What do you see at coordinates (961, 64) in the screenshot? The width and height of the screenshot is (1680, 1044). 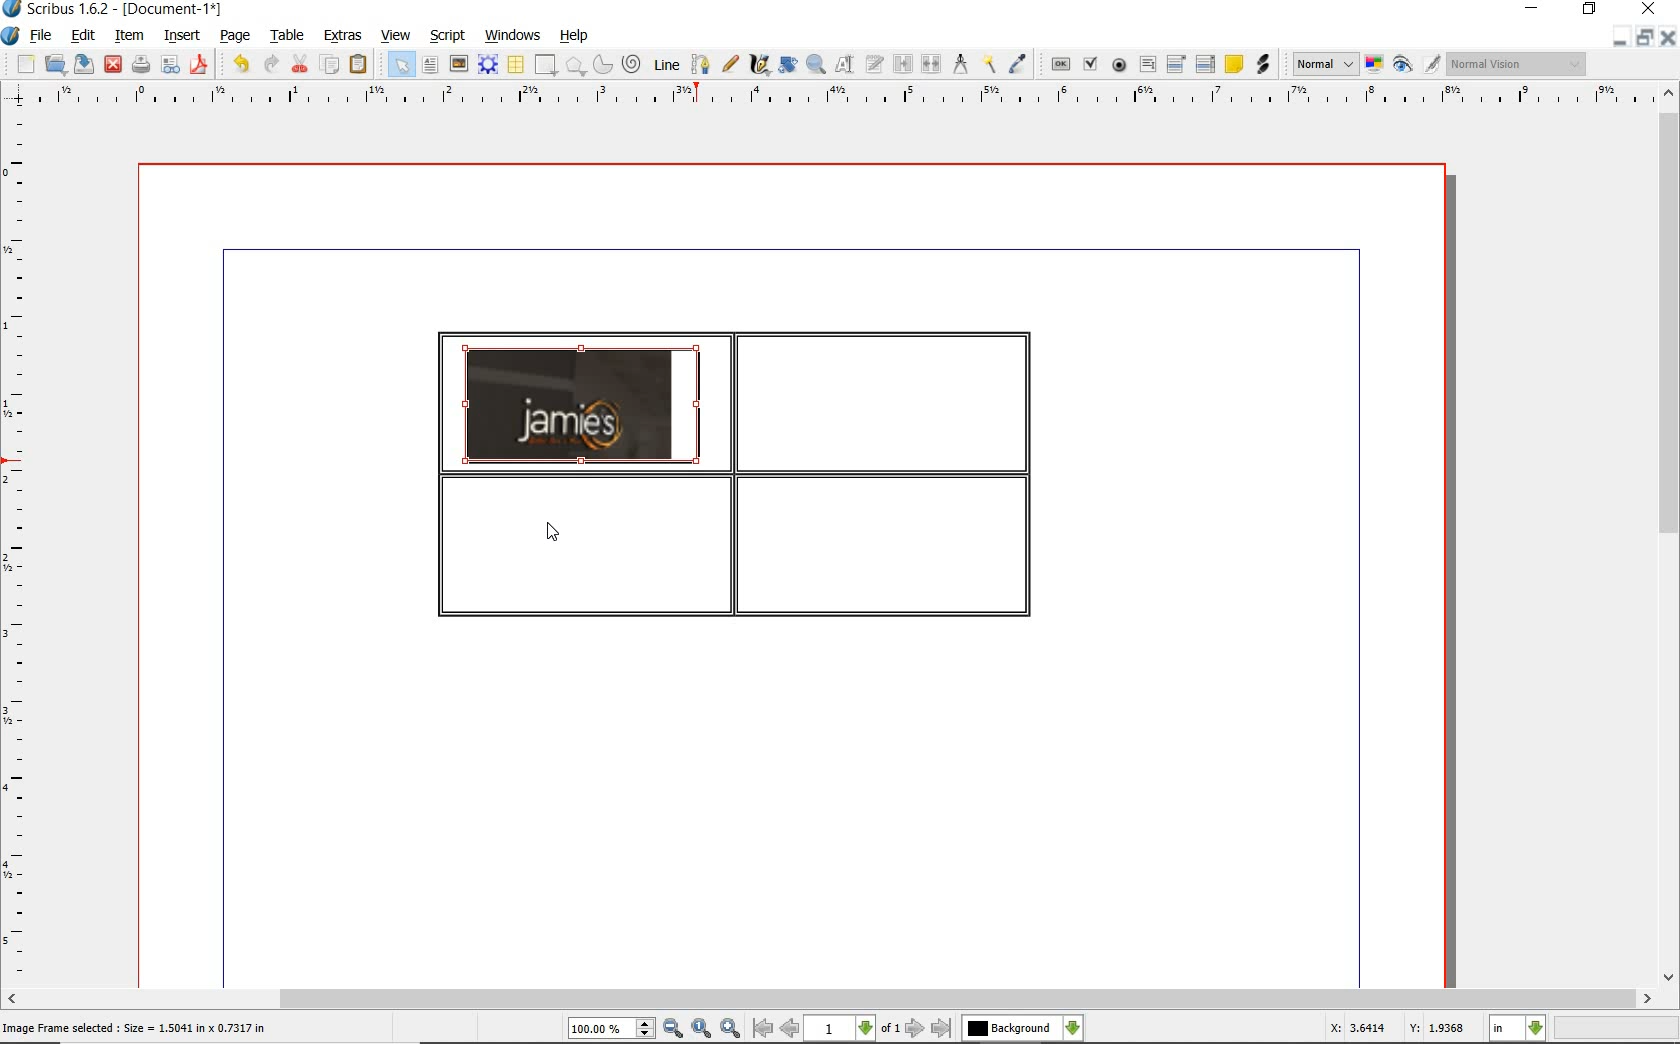 I see `measurements` at bounding box center [961, 64].